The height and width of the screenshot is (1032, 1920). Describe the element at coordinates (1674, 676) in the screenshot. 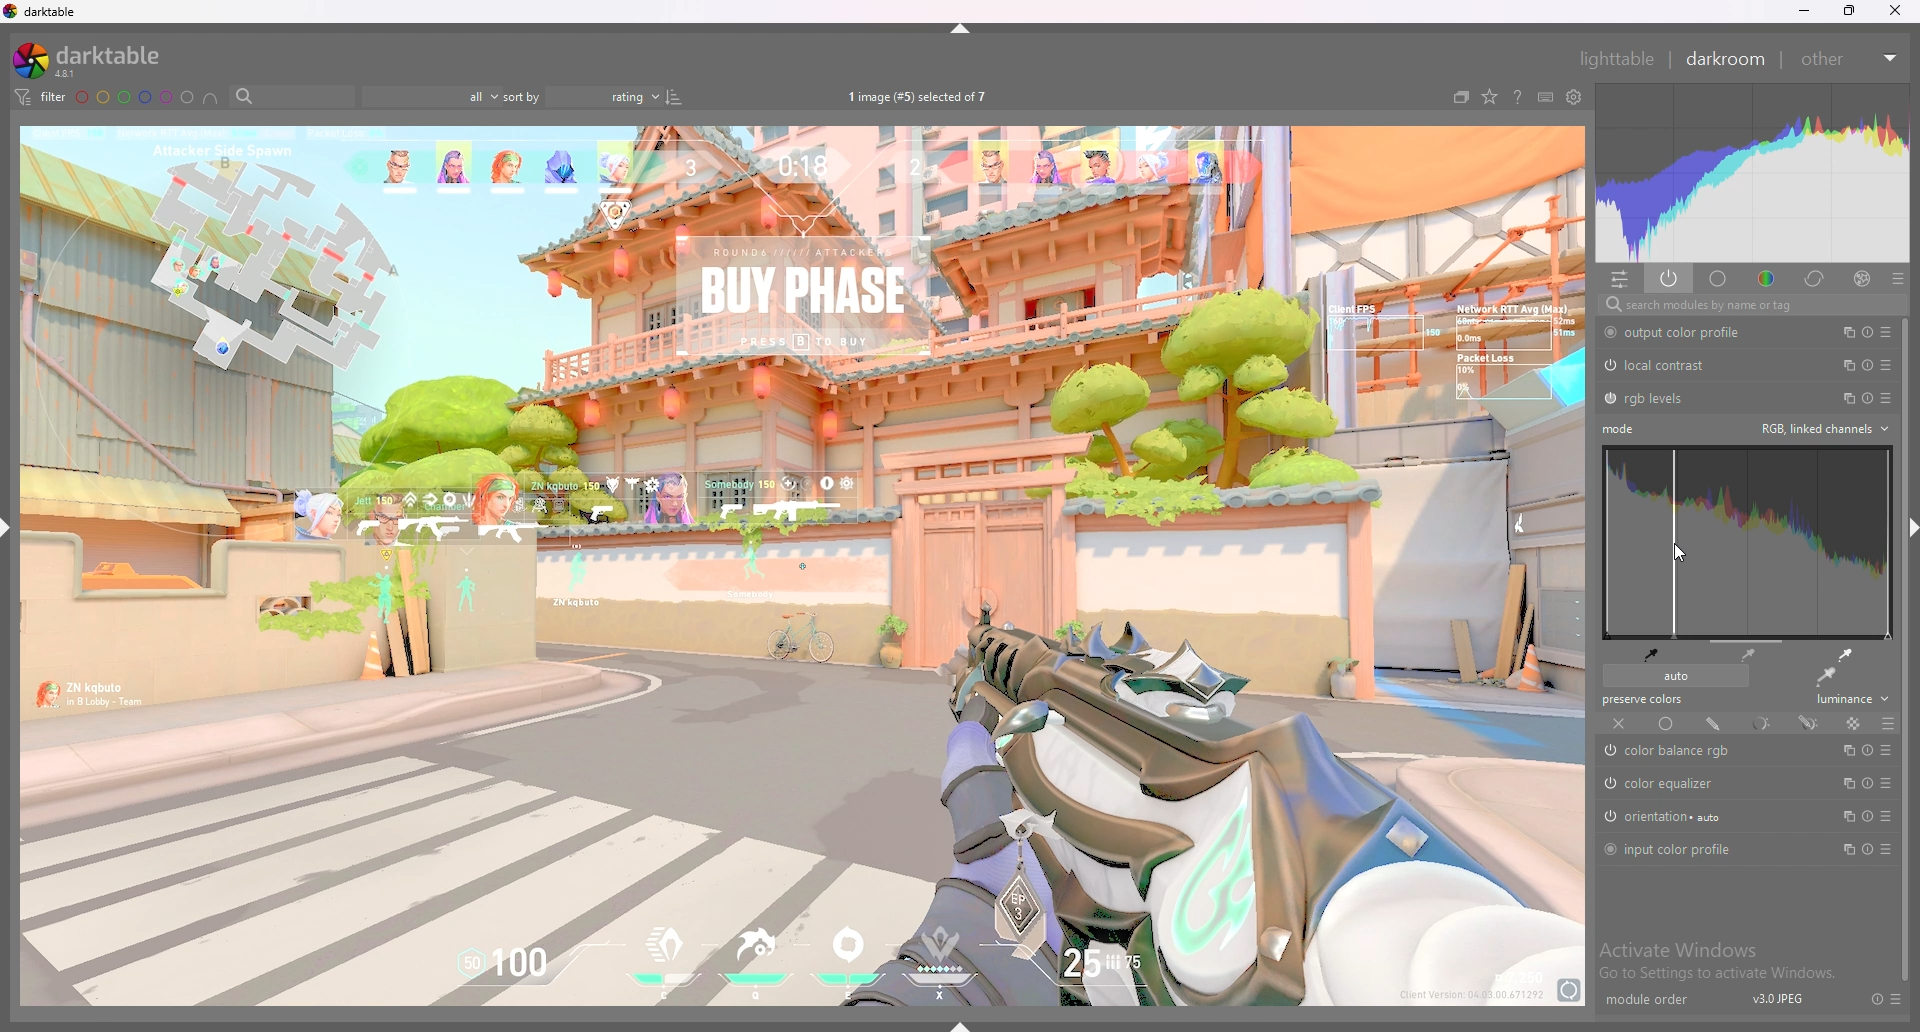

I see `auto` at that location.